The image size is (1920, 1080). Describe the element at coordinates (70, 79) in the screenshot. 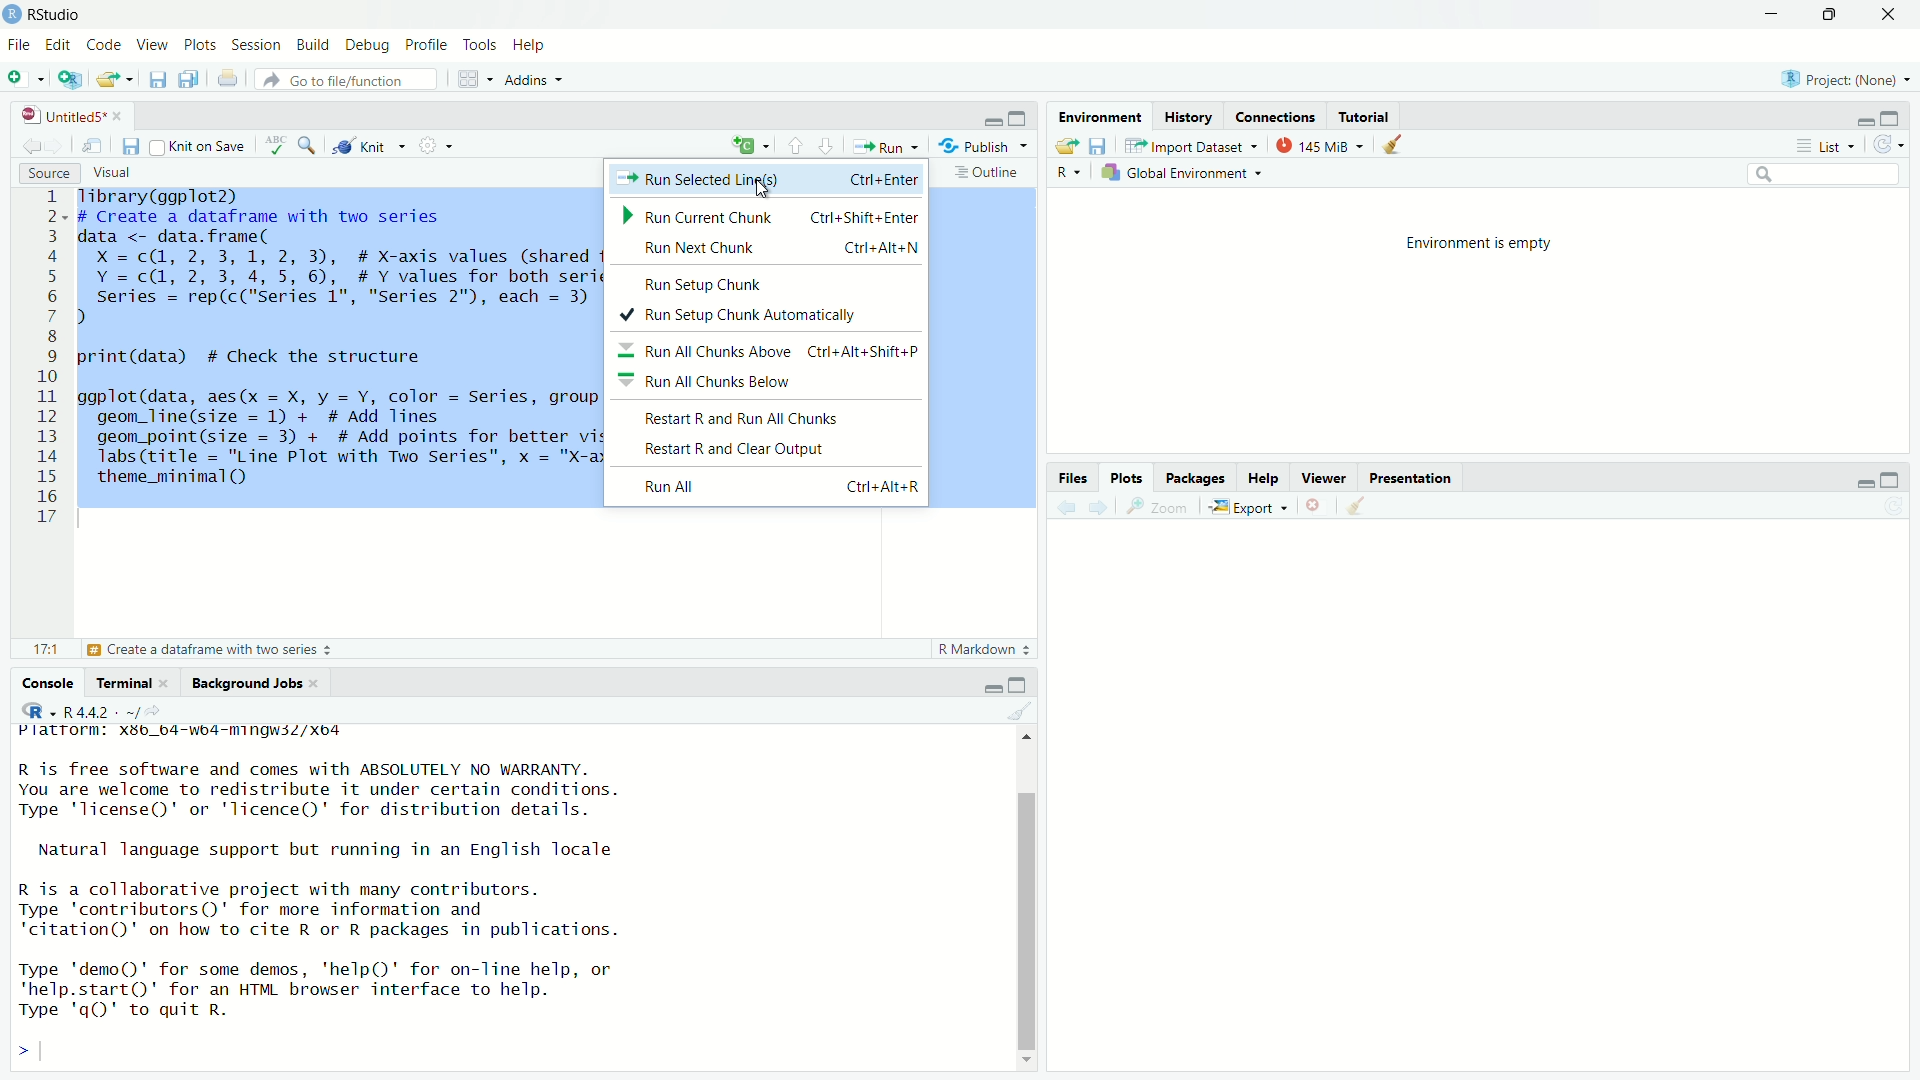

I see `Create a project` at that location.